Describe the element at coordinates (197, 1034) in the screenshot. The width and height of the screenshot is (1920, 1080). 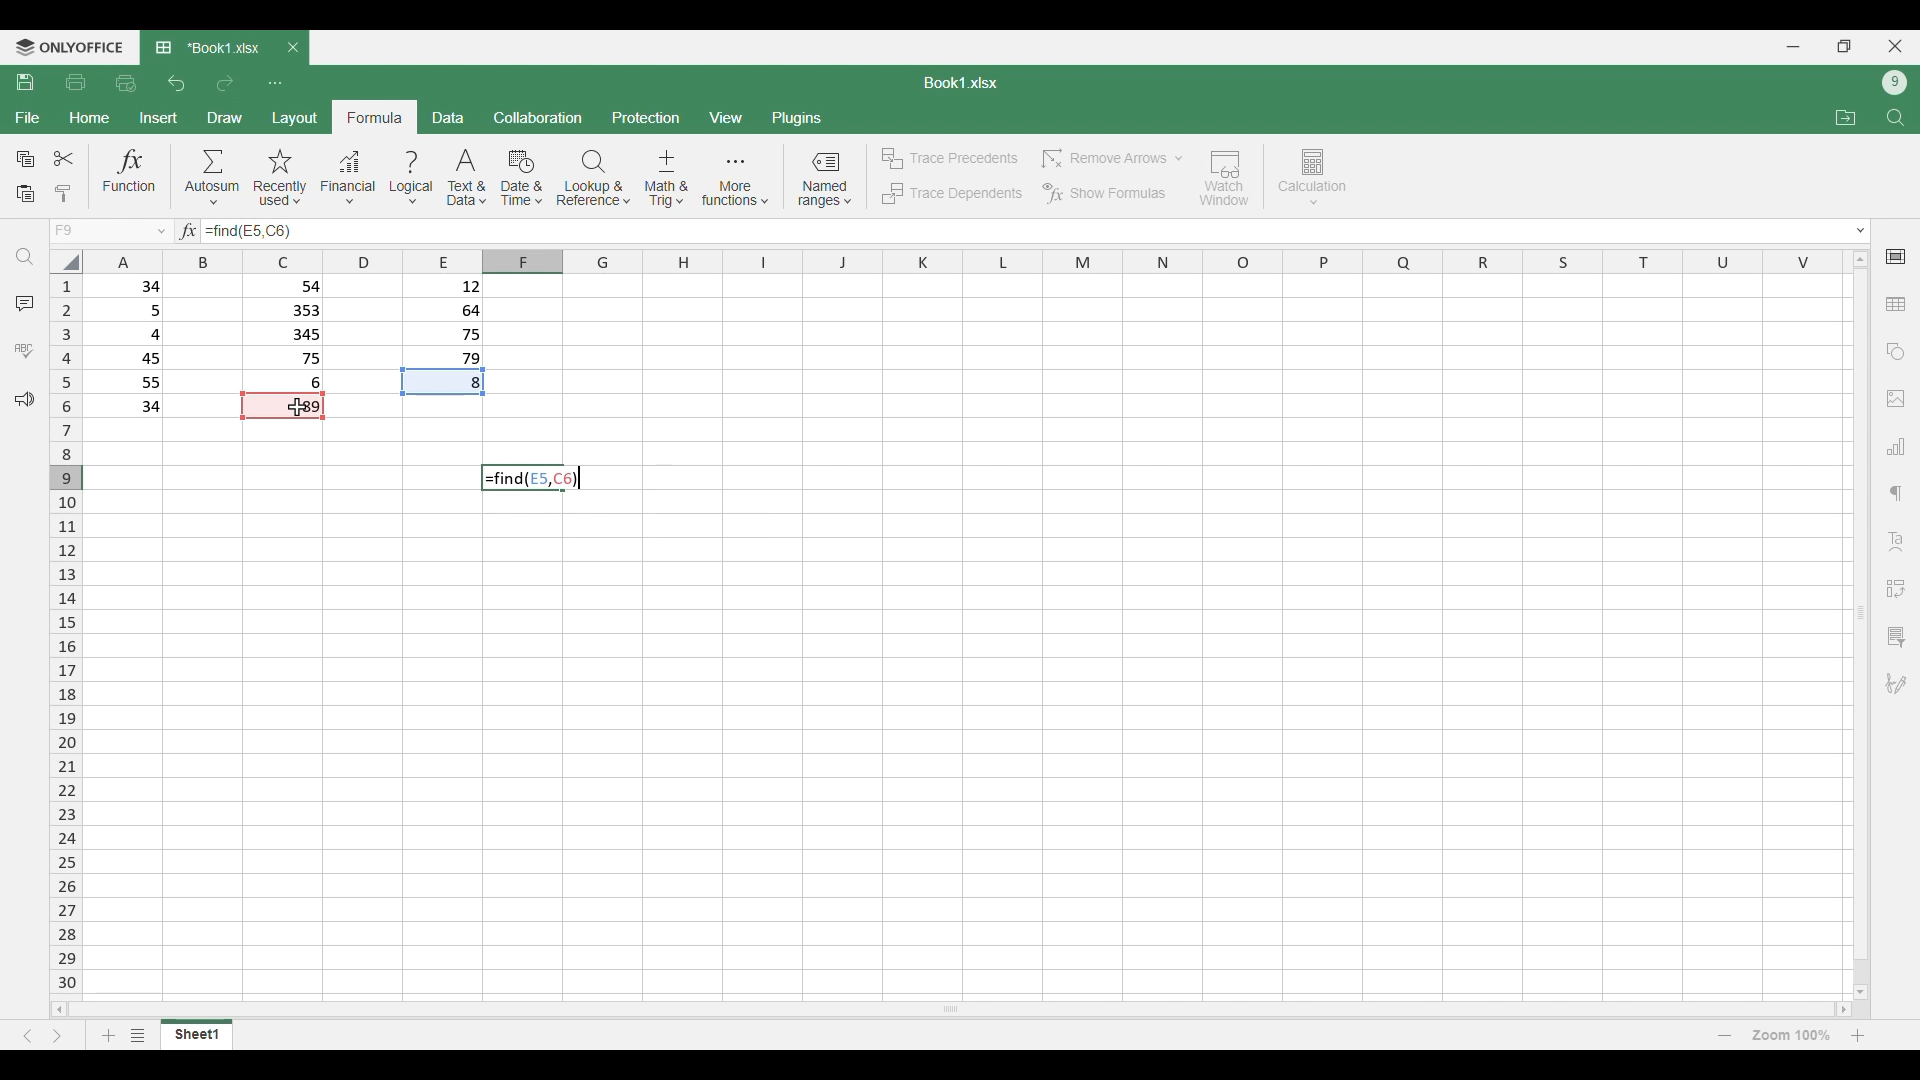
I see `Current sheet` at that location.